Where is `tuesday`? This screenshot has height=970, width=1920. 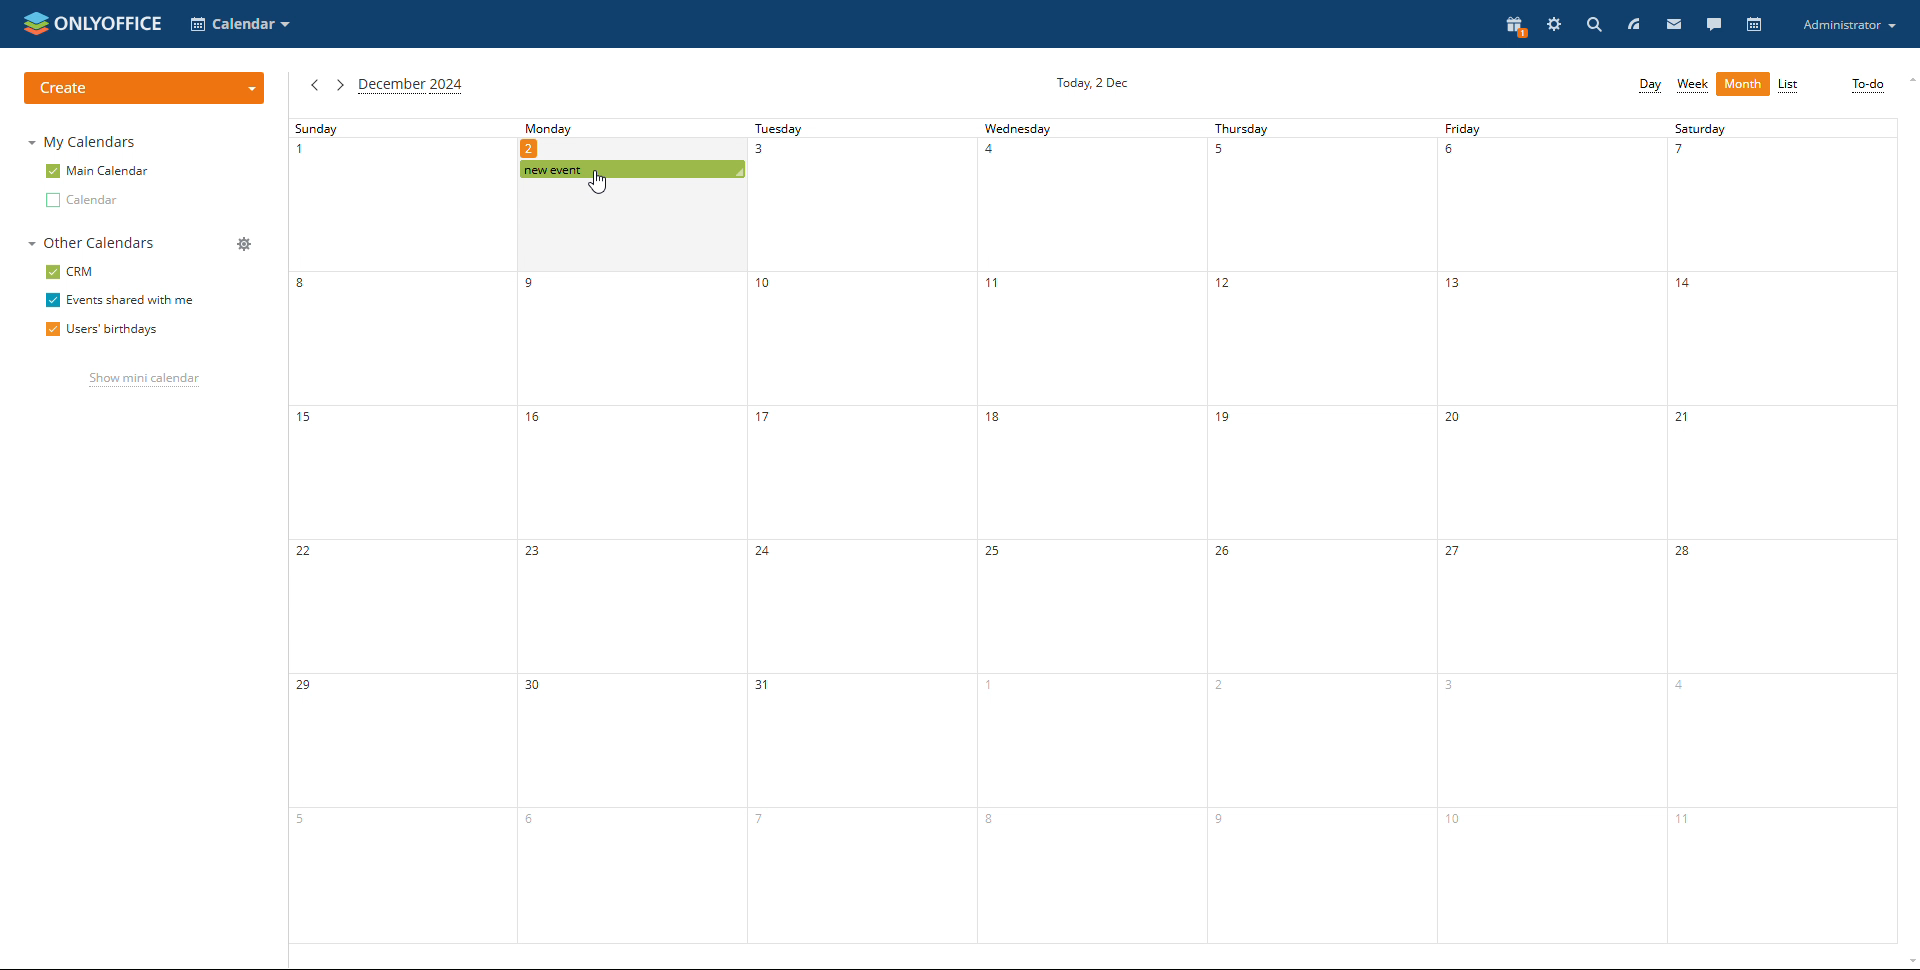 tuesday is located at coordinates (864, 528).